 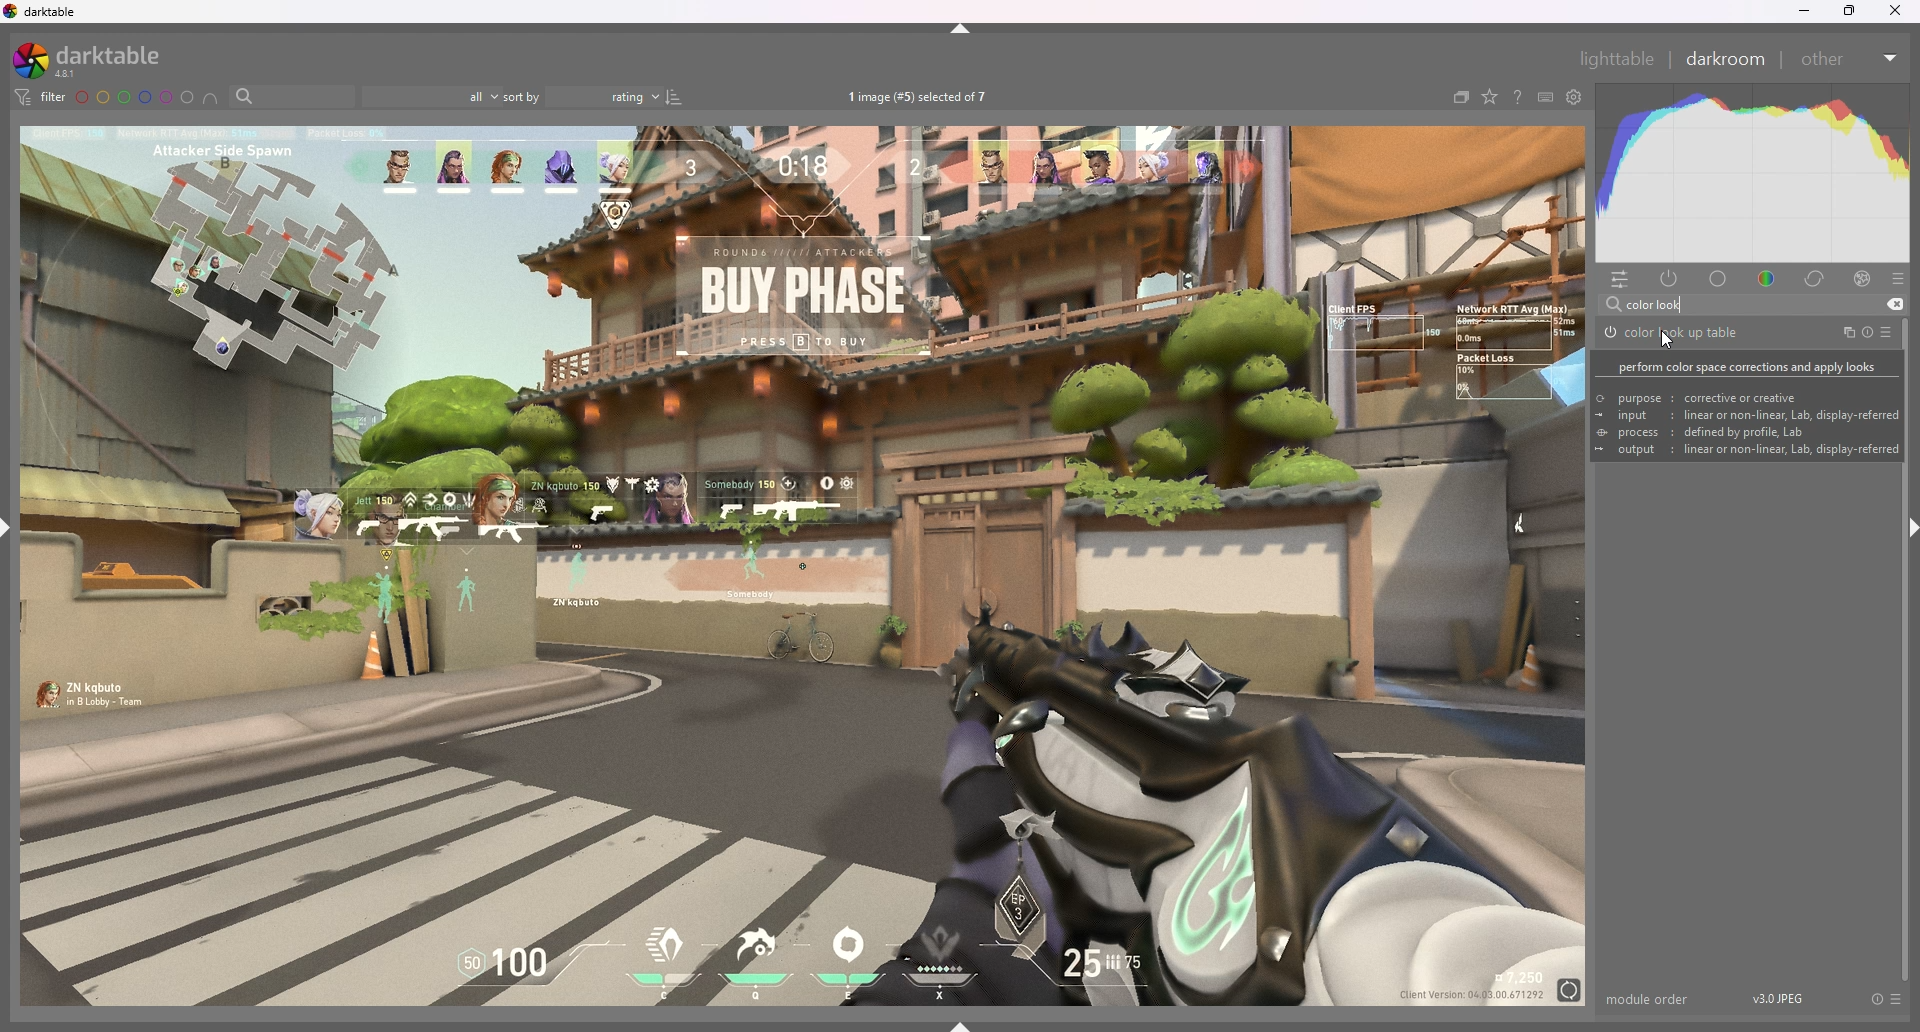 What do you see at coordinates (1659, 304) in the screenshot?
I see `color look` at bounding box center [1659, 304].